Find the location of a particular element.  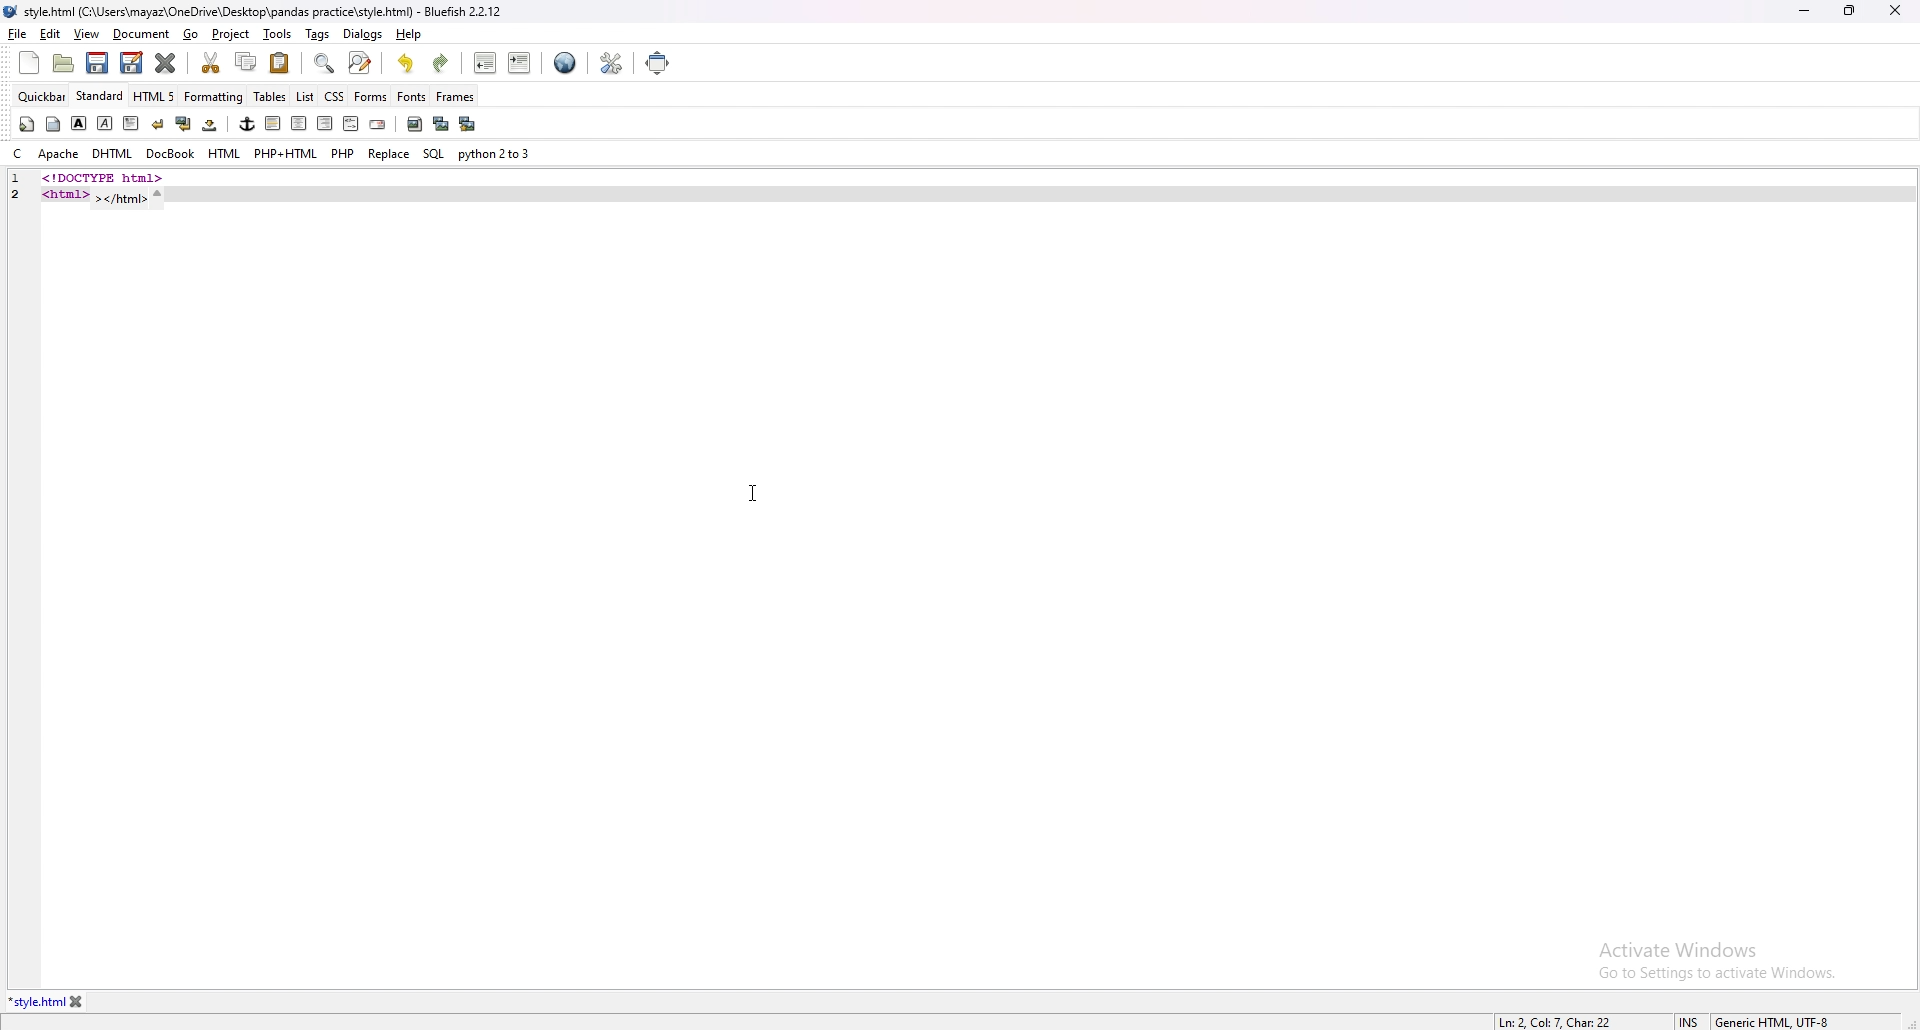

project is located at coordinates (232, 34).